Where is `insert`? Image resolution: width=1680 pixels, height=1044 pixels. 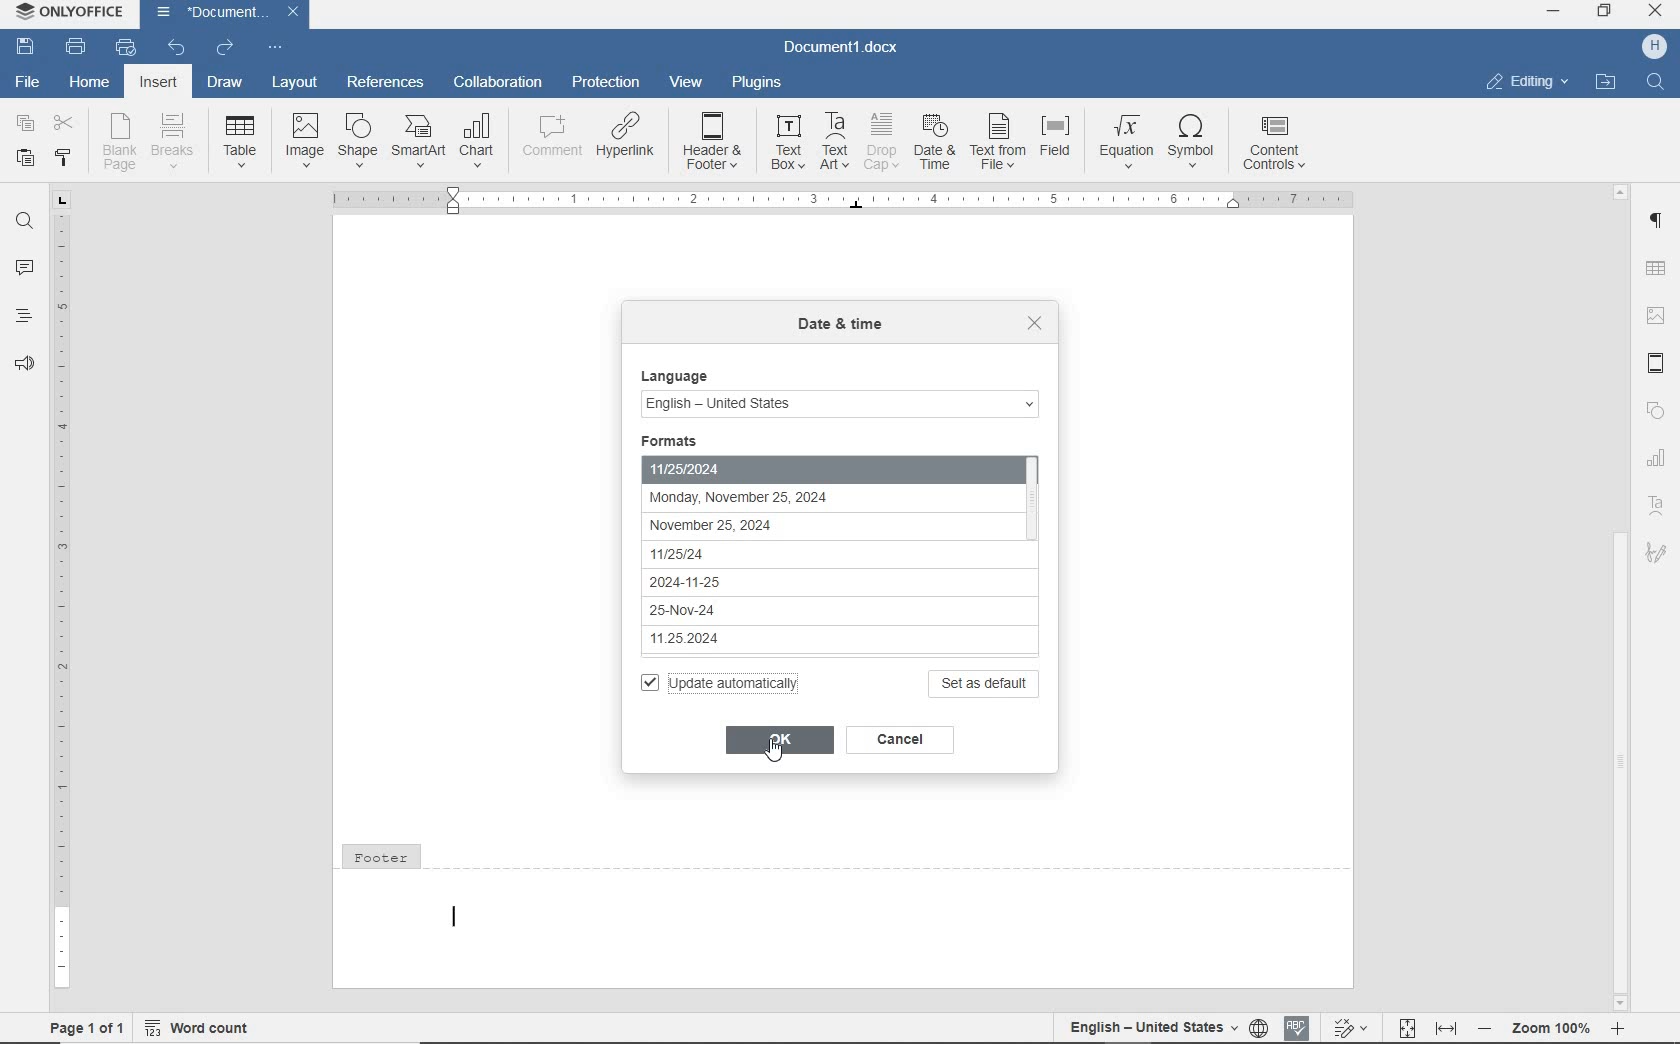
insert is located at coordinates (159, 82).